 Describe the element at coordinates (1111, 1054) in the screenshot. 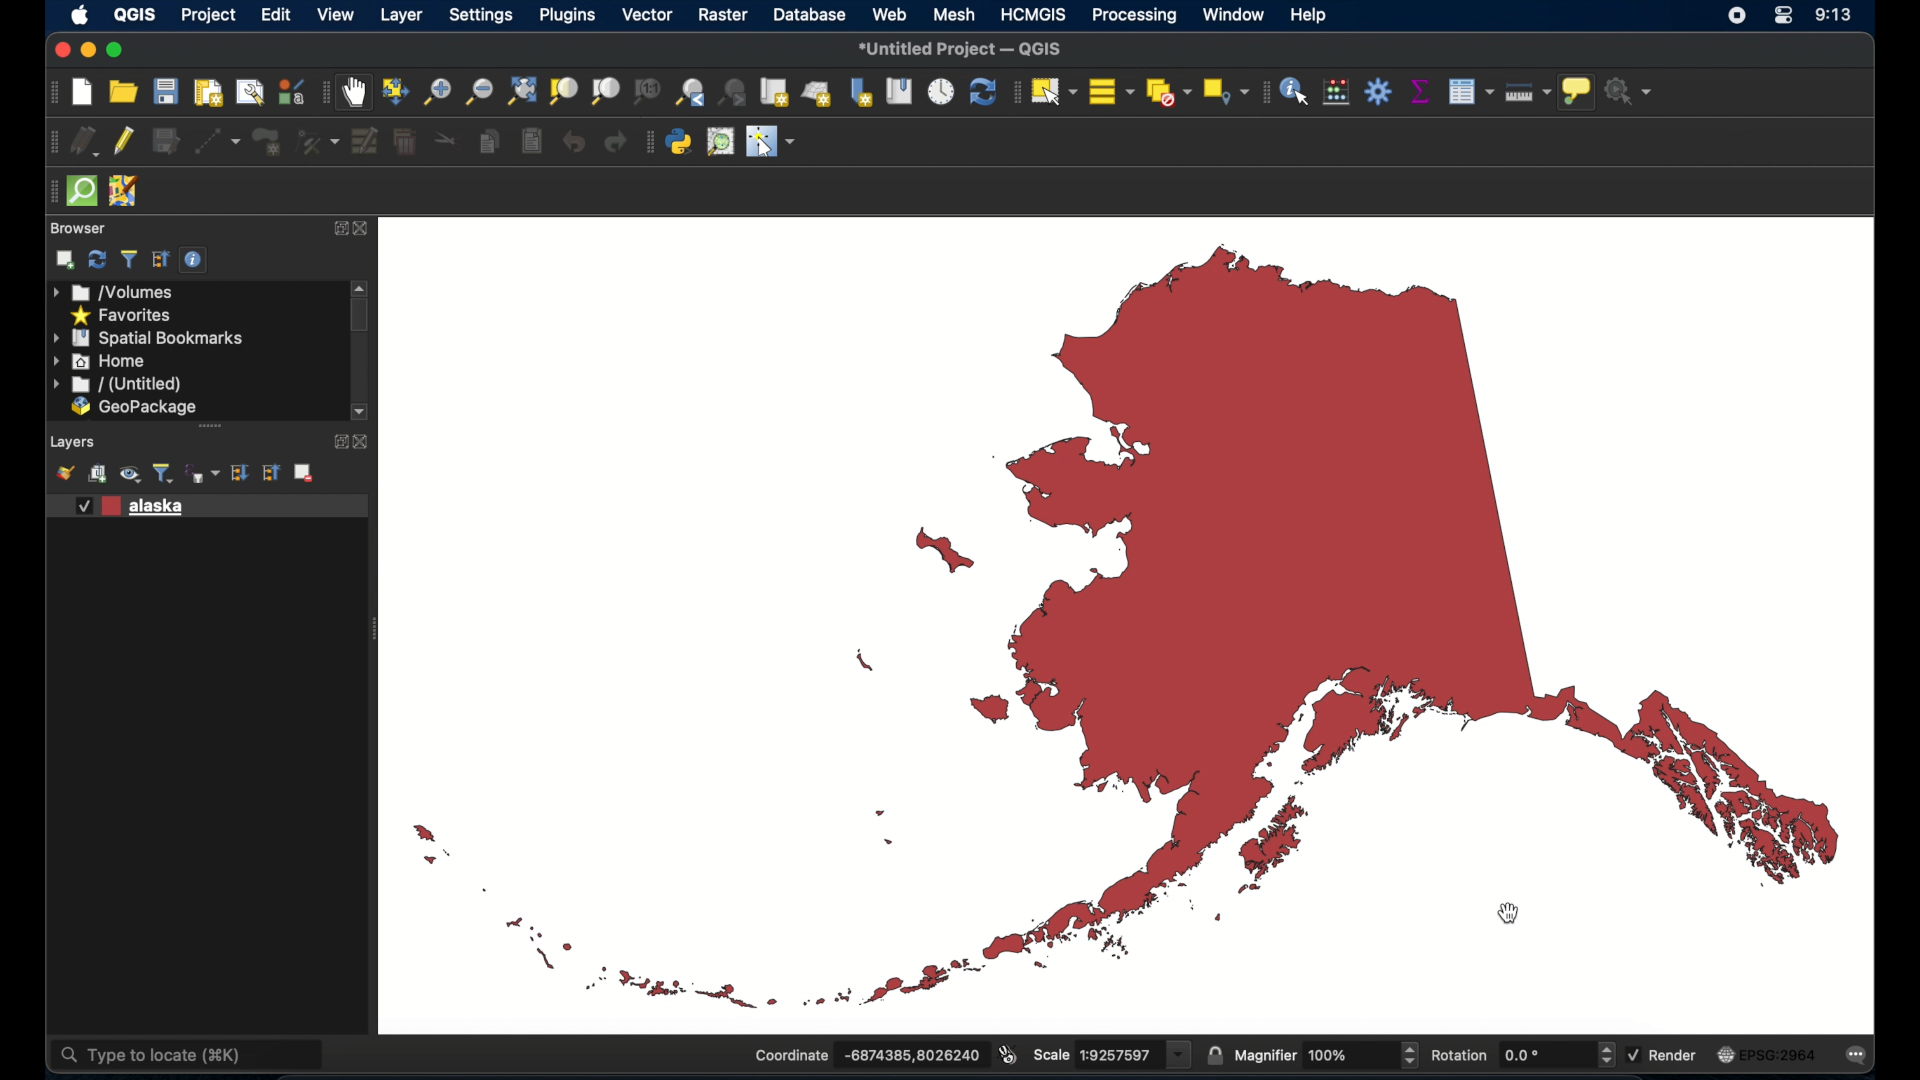

I see `scale` at that location.